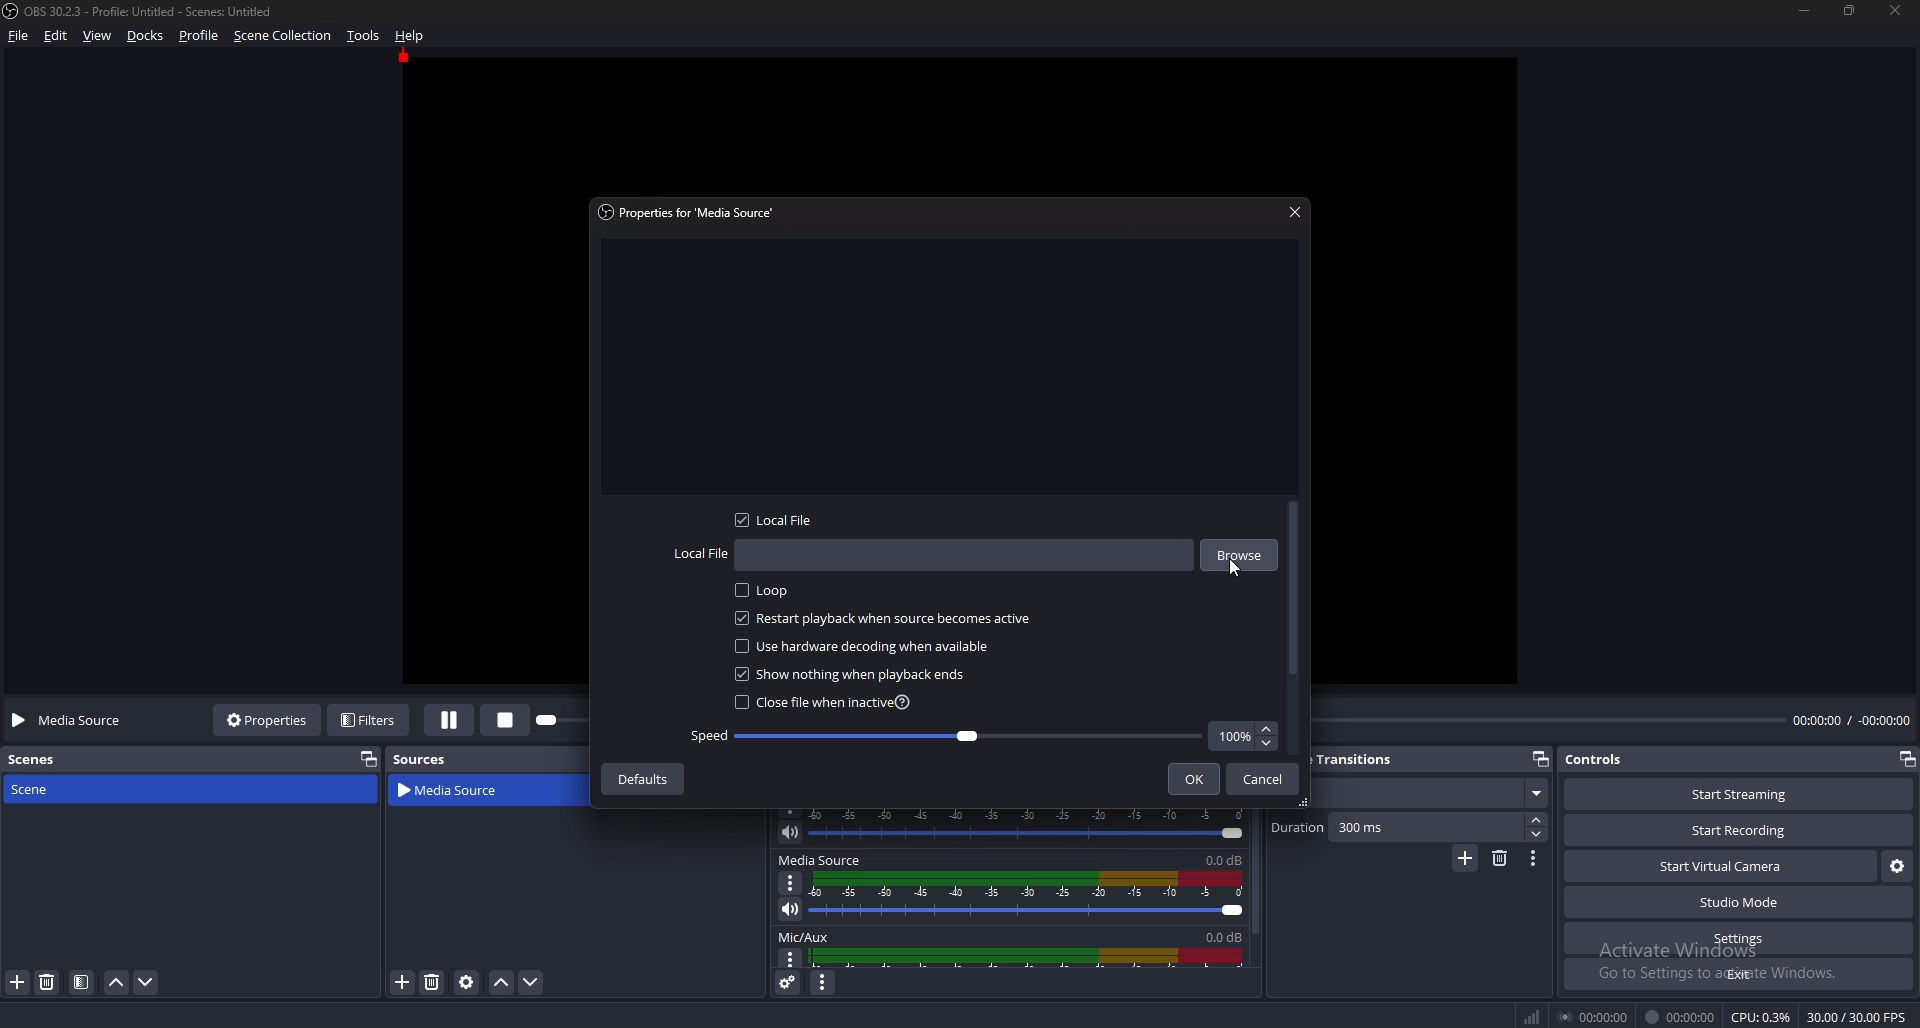 This screenshot has width=1920, height=1028. Describe the element at coordinates (1740, 831) in the screenshot. I see `Start recording` at that location.